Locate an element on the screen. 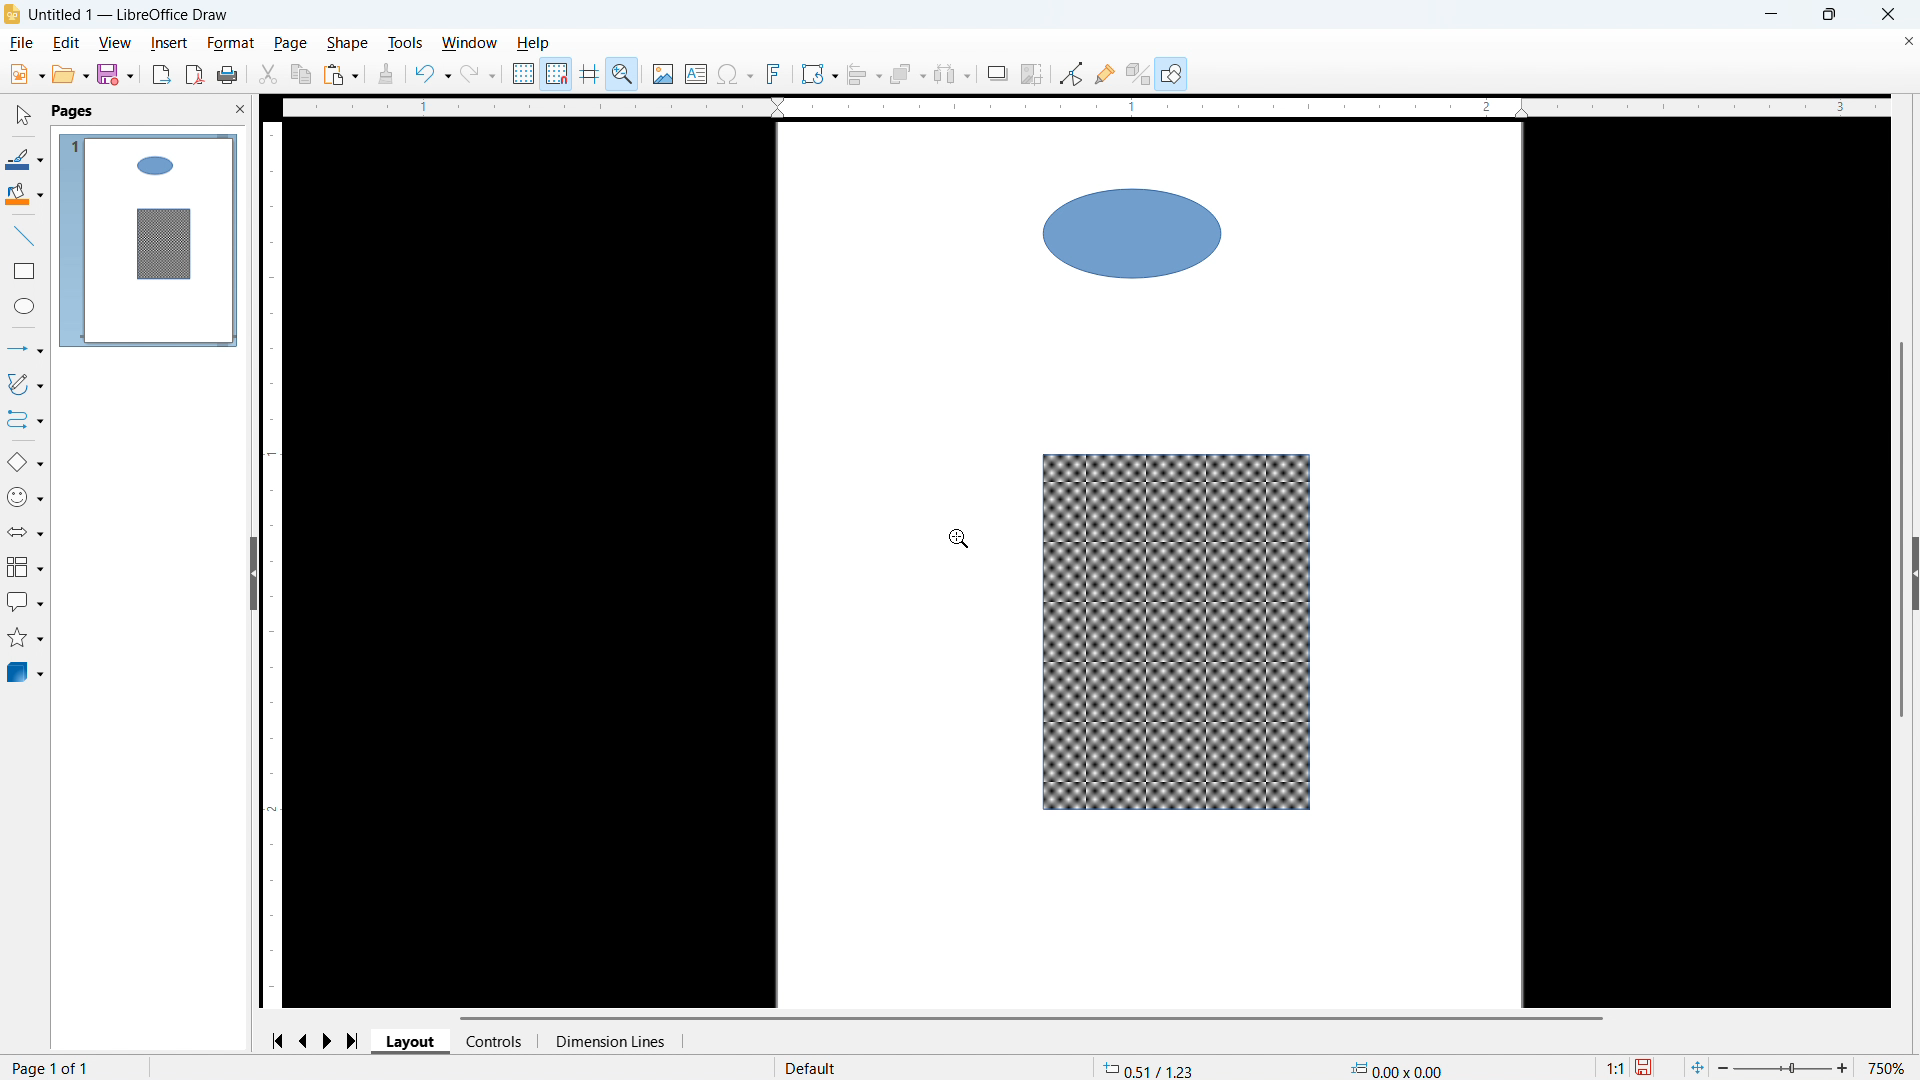 Image resolution: width=1920 pixels, height=1080 pixels. cut  is located at coordinates (269, 74).